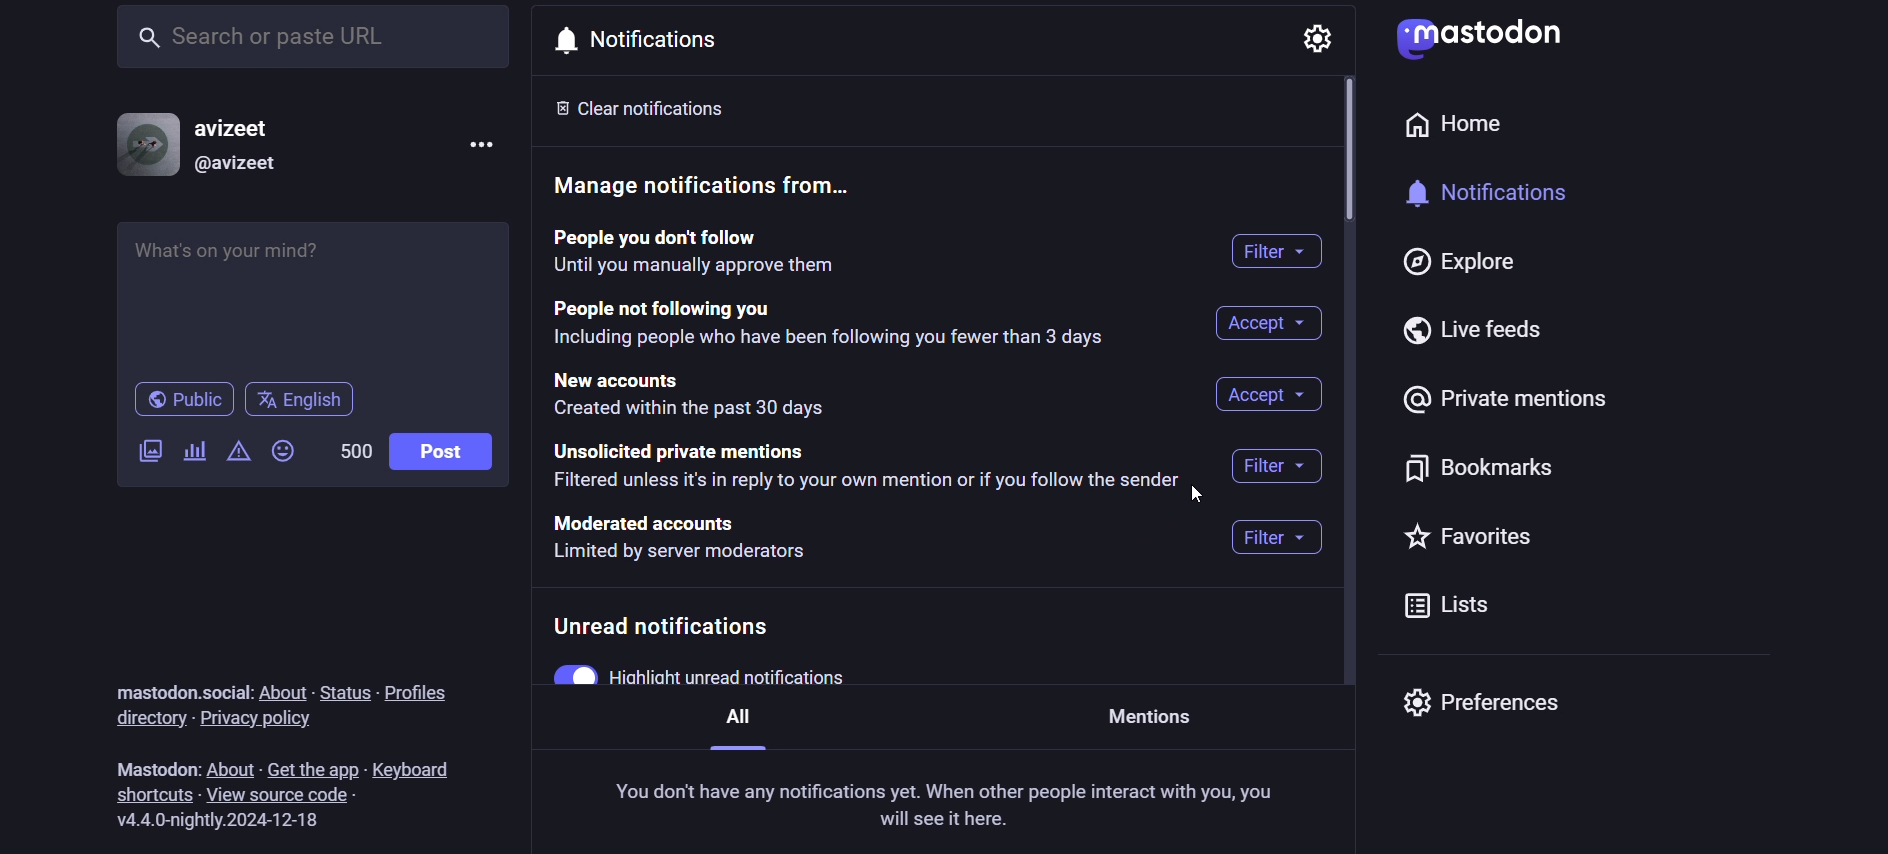 This screenshot has width=1888, height=854. Describe the element at coordinates (1279, 467) in the screenshot. I see `filter` at that location.